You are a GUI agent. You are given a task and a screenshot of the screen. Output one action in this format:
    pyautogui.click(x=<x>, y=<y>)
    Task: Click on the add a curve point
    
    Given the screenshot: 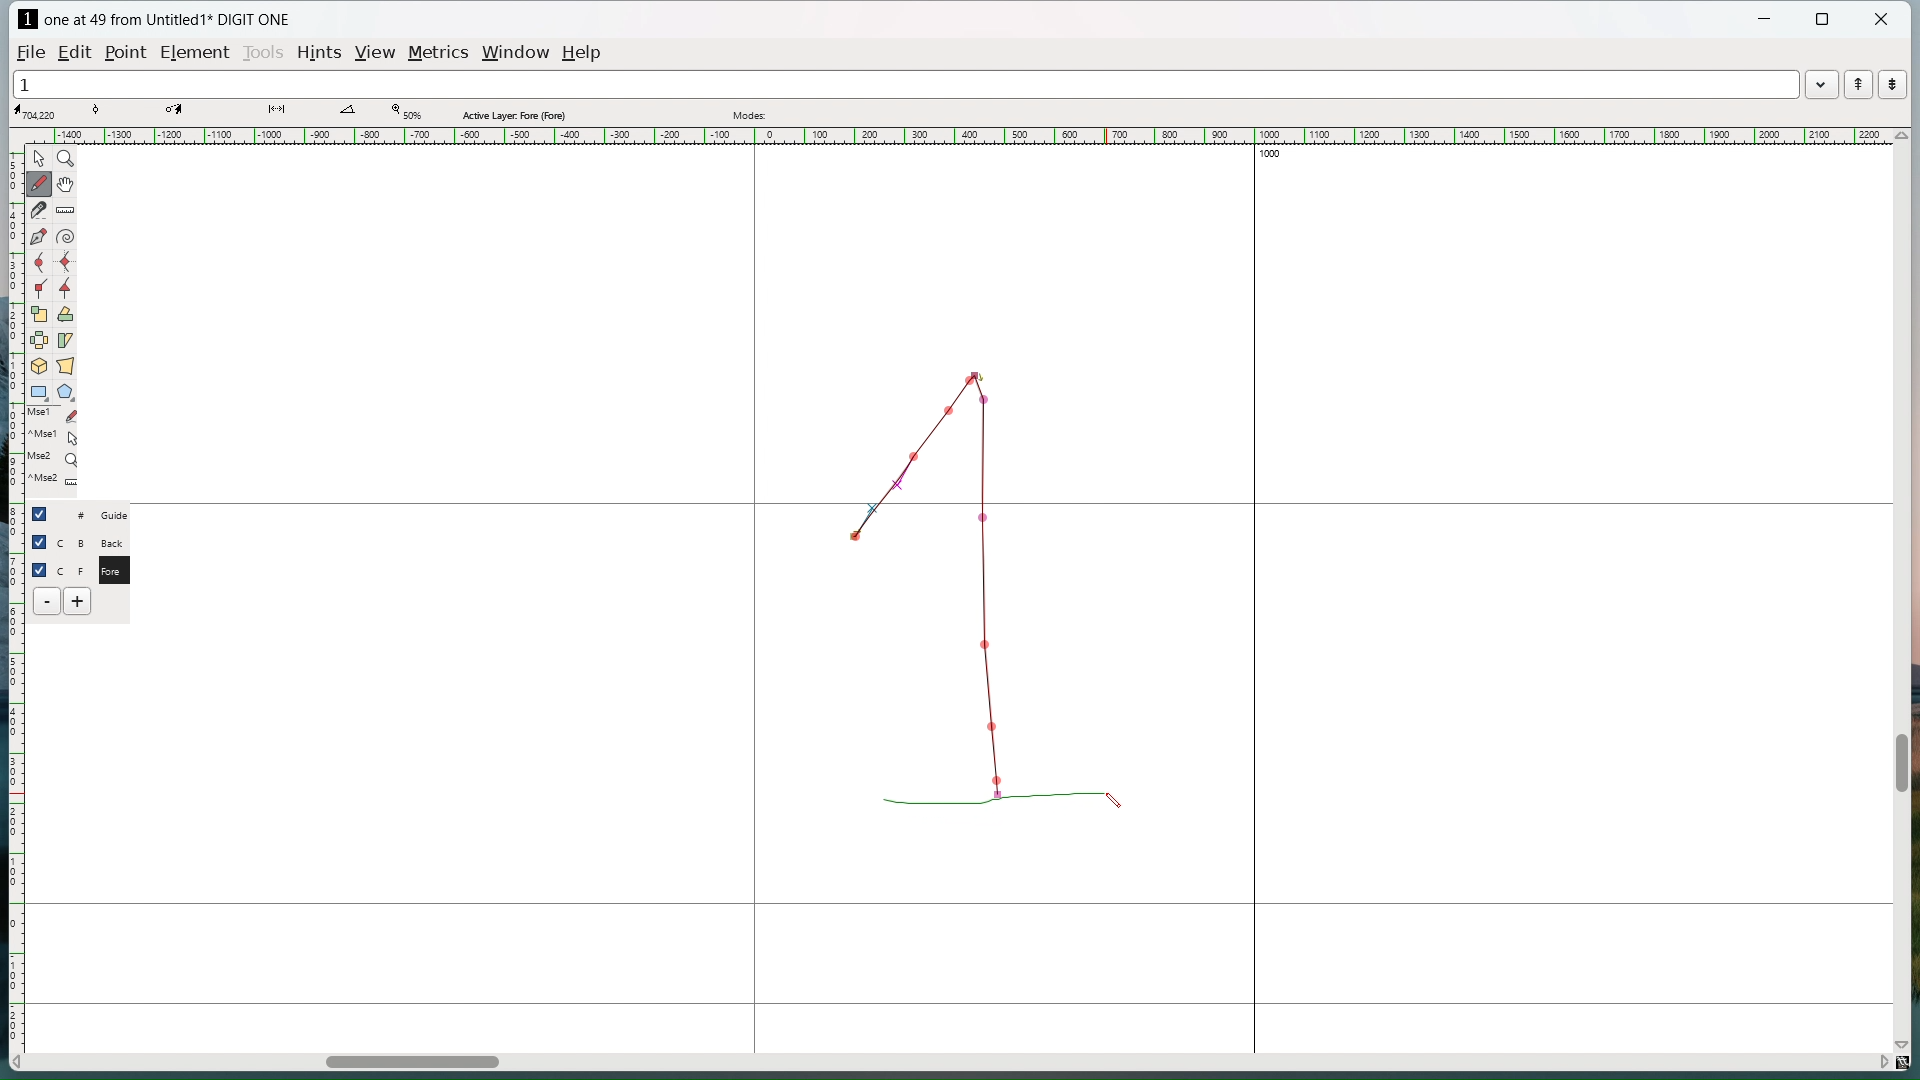 What is the action you would take?
    pyautogui.click(x=39, y=263)
    